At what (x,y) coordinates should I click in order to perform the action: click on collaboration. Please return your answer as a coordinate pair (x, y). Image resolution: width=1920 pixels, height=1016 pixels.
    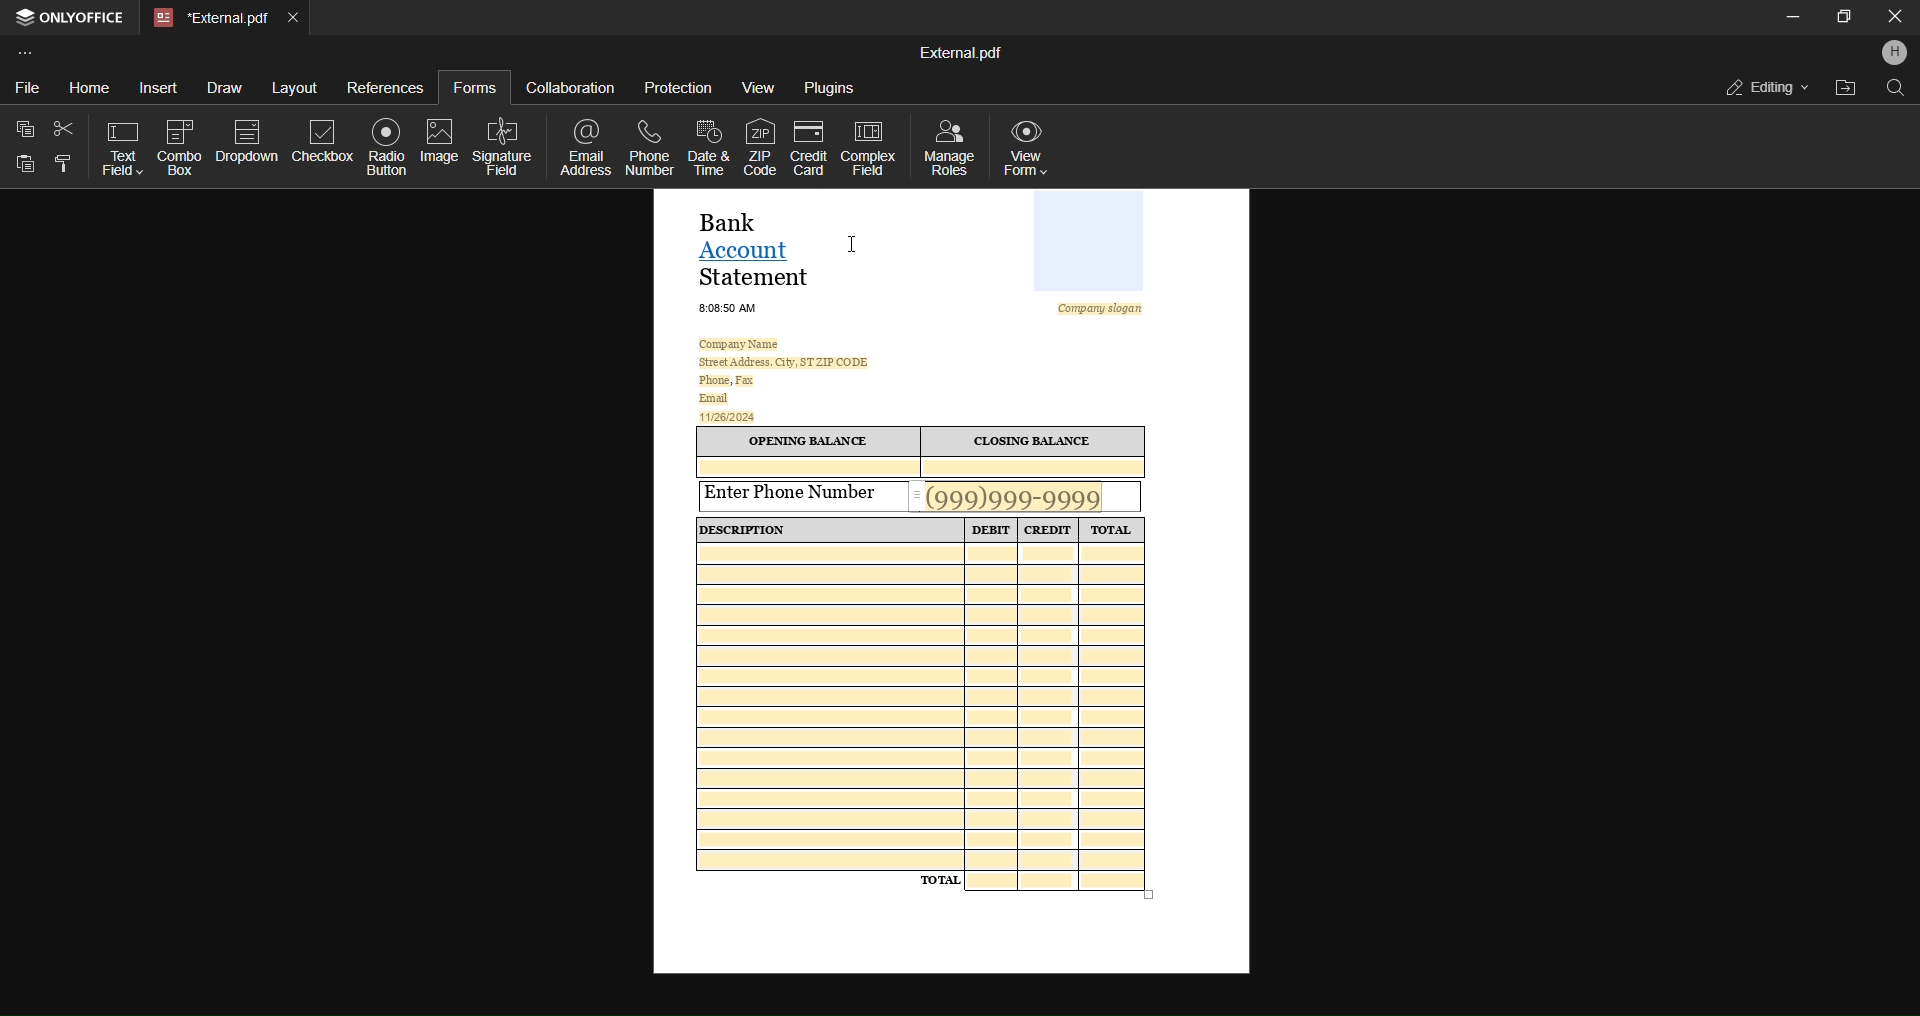
    Looking at the image, I should click on (572, 85).